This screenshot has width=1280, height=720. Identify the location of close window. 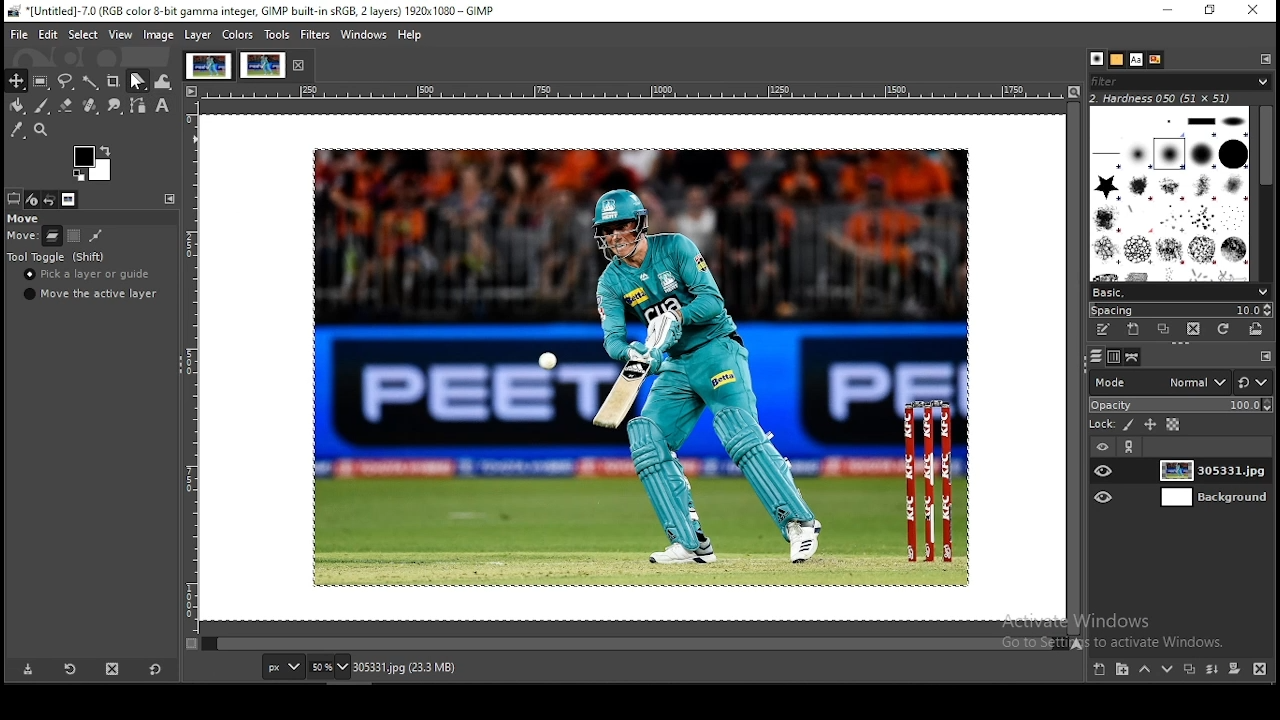
(1249, 11).